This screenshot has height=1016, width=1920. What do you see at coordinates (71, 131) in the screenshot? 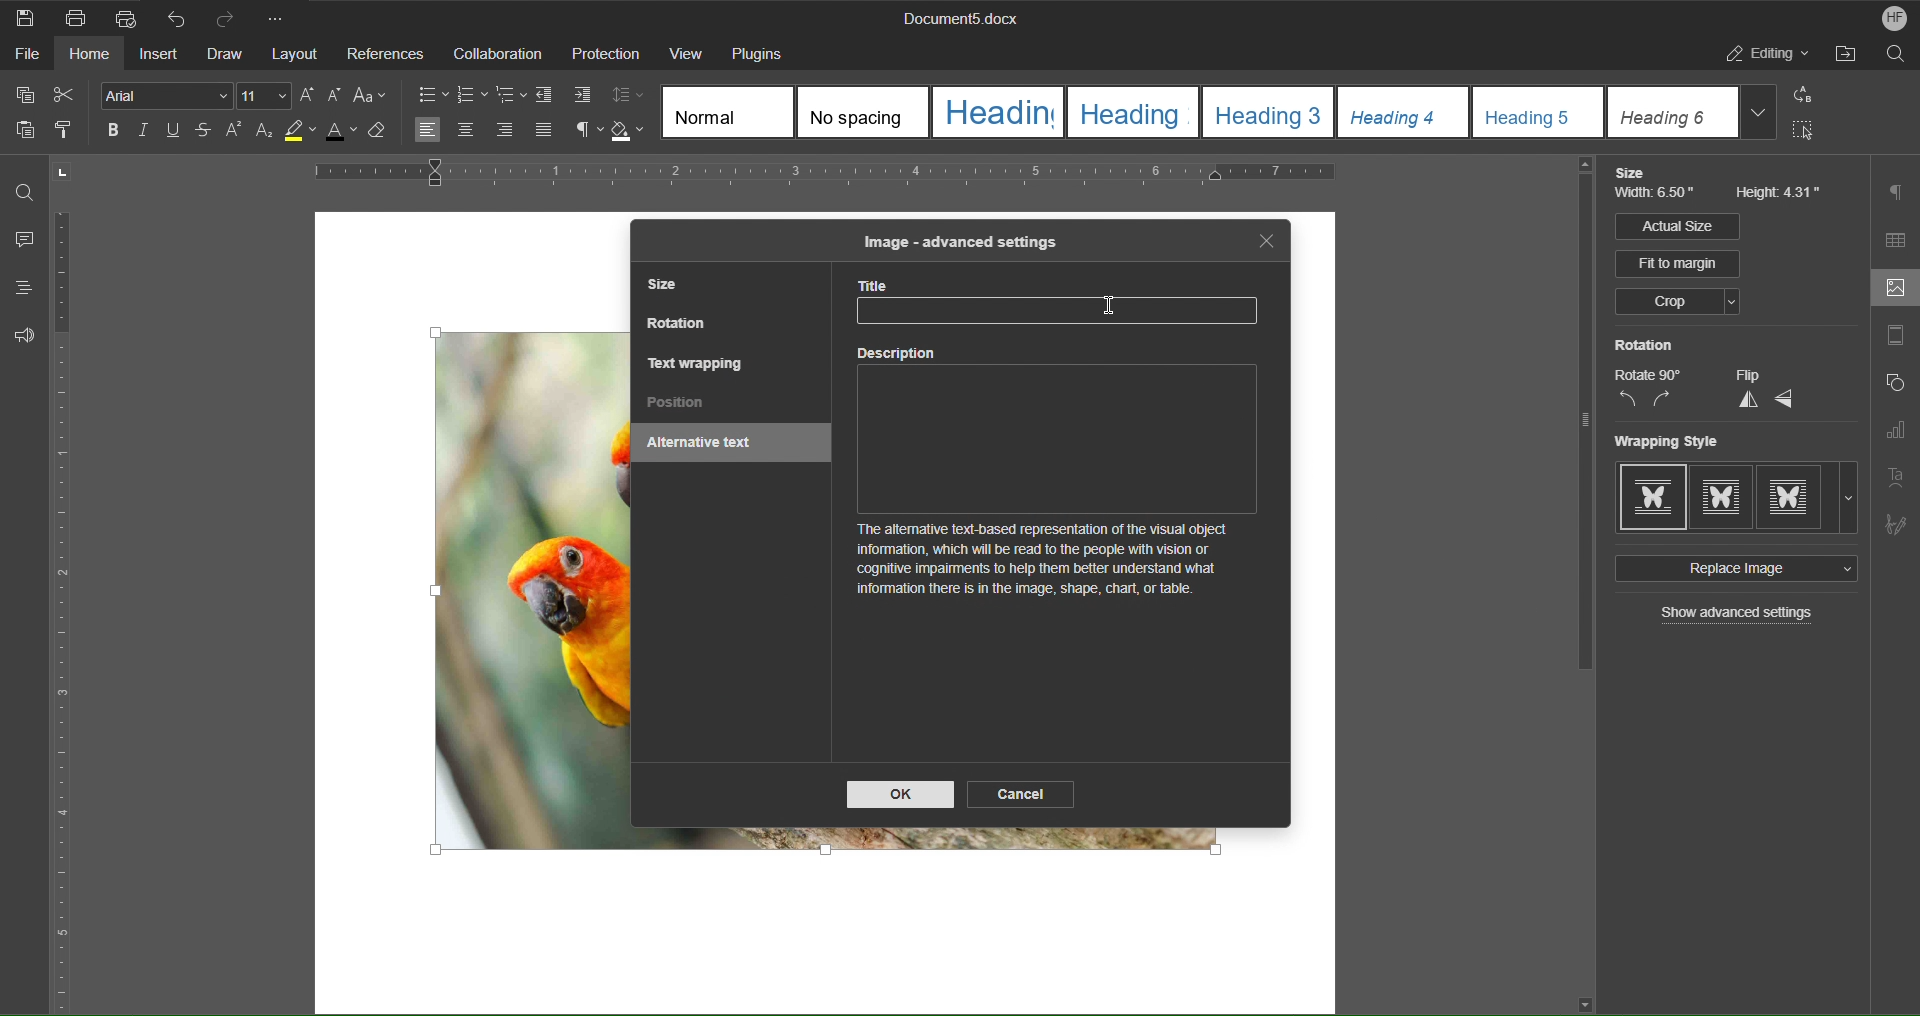
I see `Copy Style` at bounding box center [71, 131].